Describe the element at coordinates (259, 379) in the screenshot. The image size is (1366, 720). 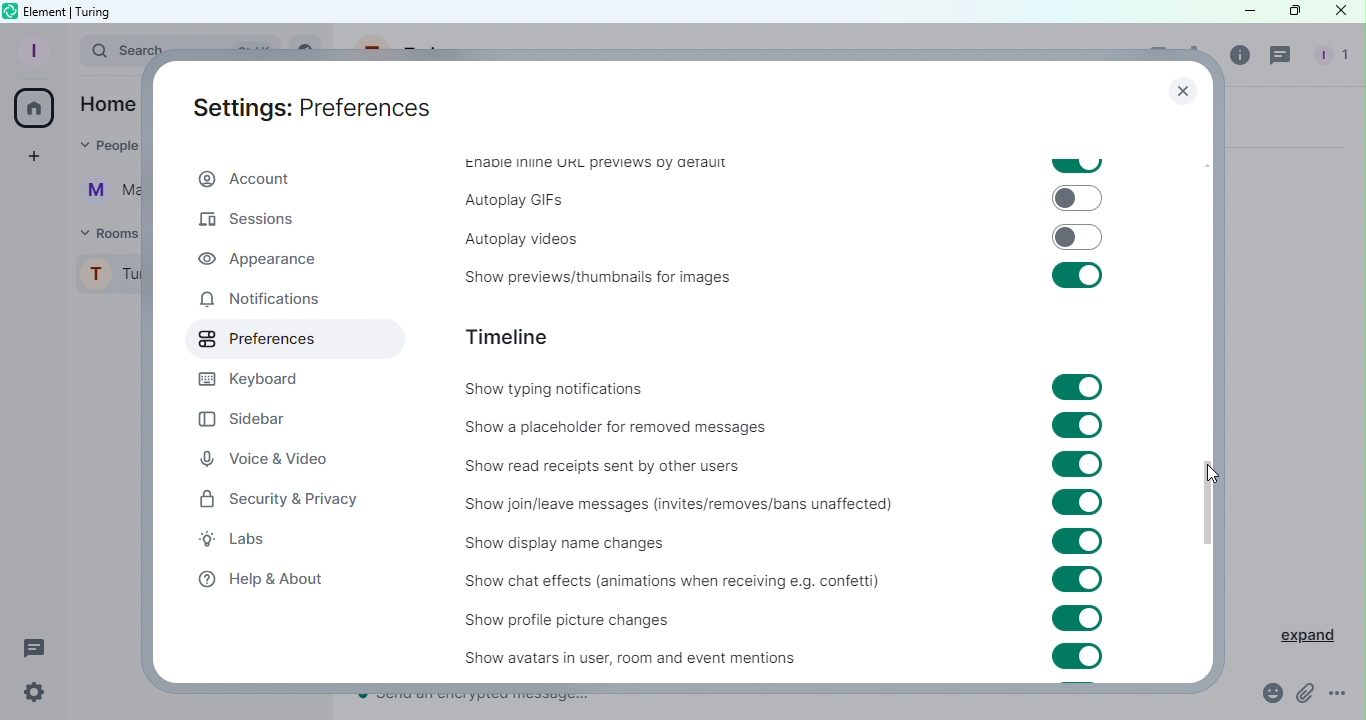
I see `Keyboard` at that location.